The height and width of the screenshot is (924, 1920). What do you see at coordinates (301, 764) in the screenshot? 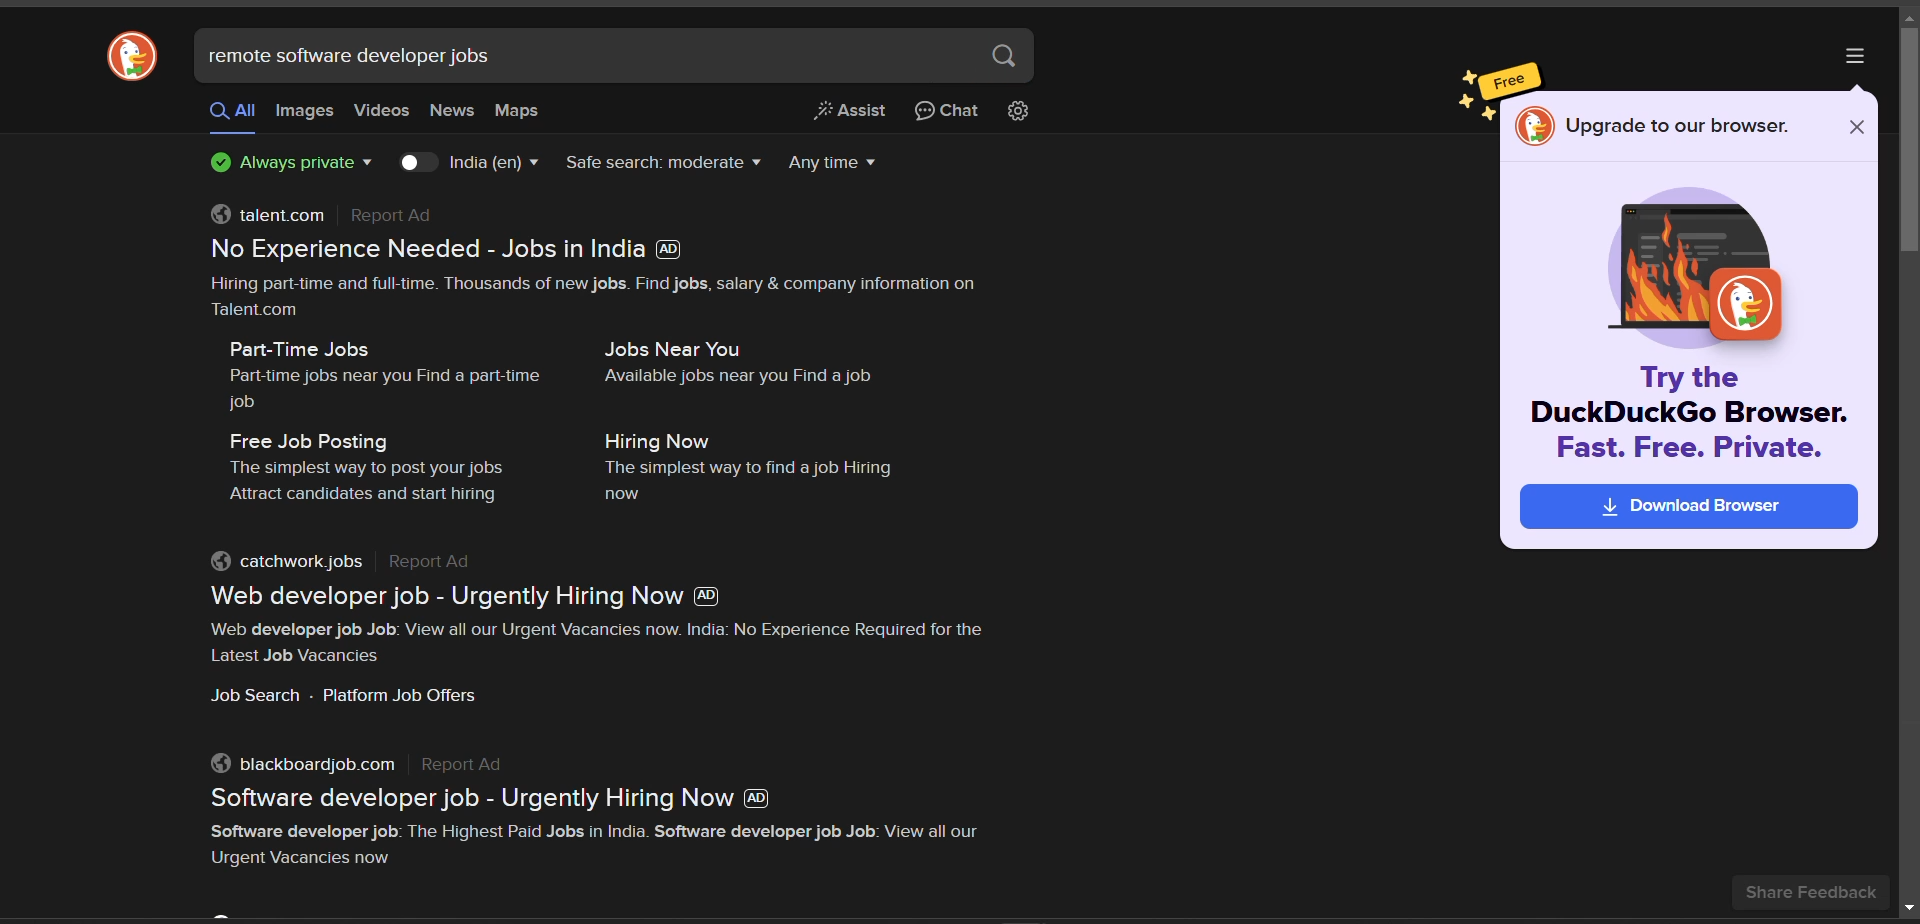
I see `blackboardjob.com` at bounding box center [301, 764].